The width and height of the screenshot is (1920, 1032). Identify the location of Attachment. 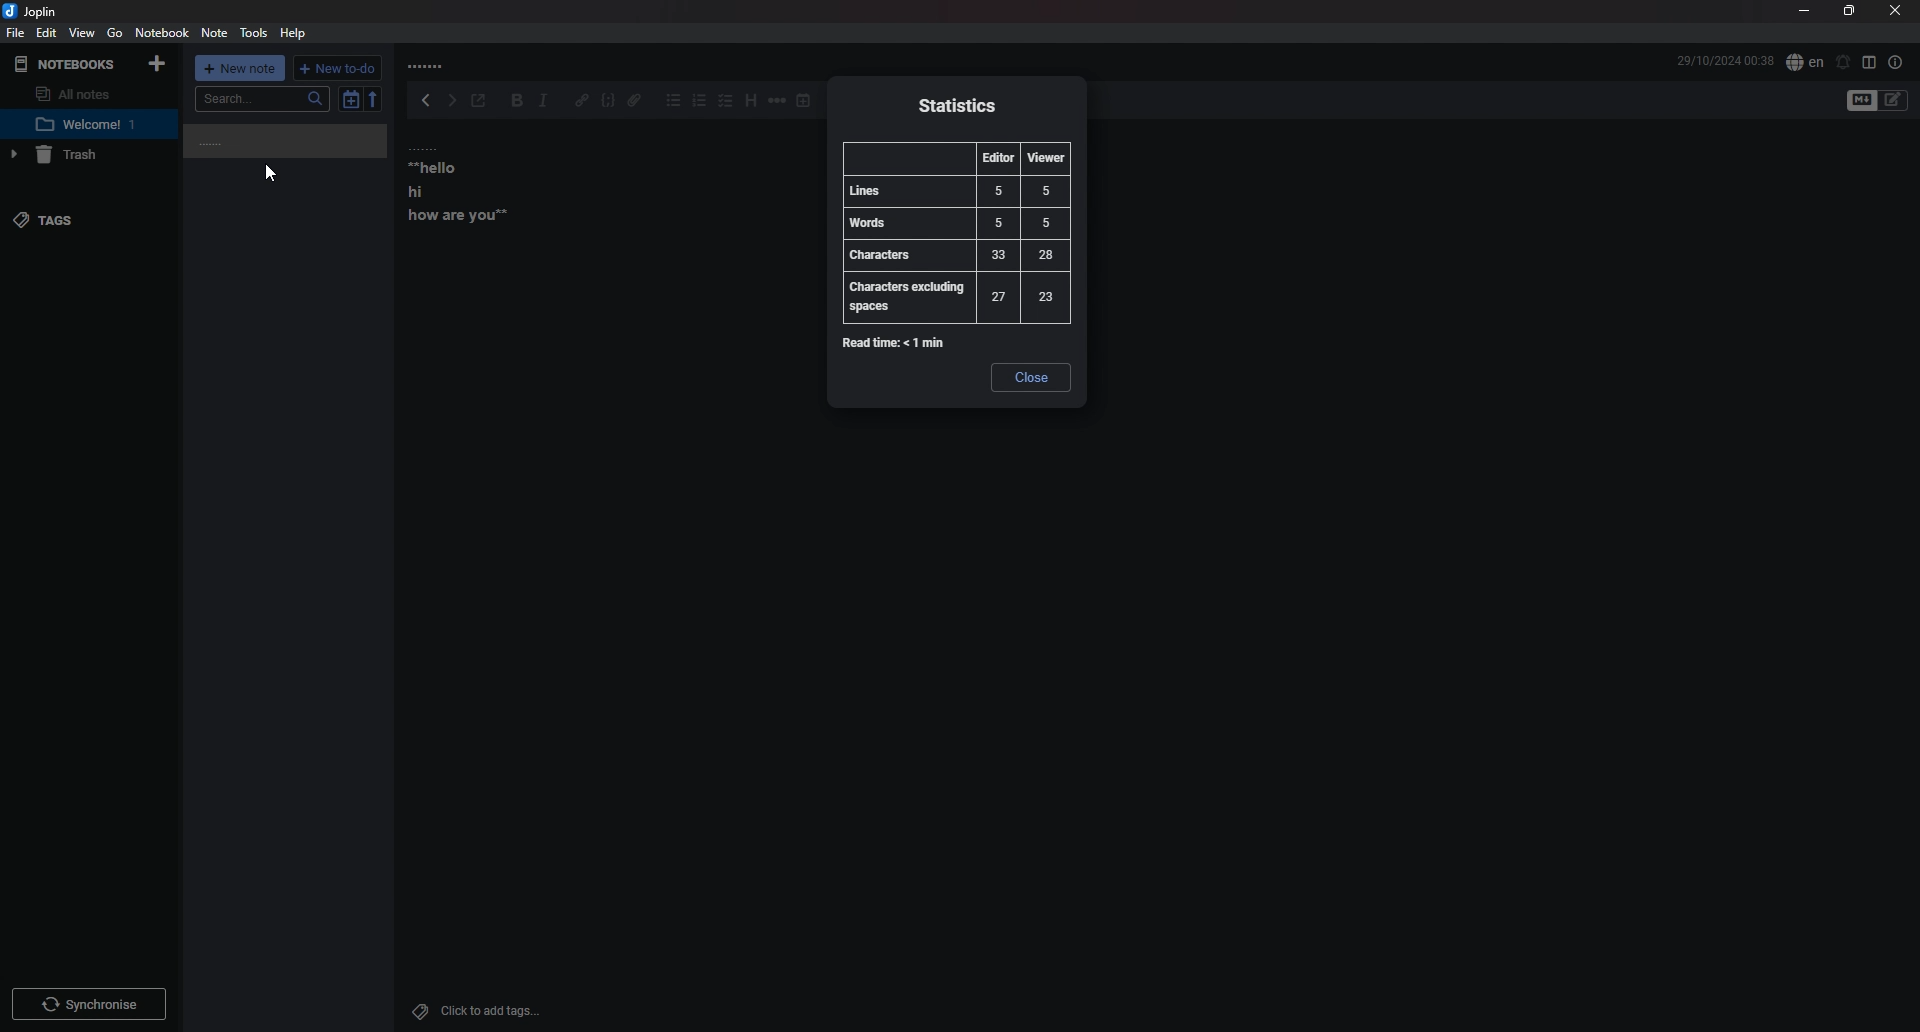
(635, 101).